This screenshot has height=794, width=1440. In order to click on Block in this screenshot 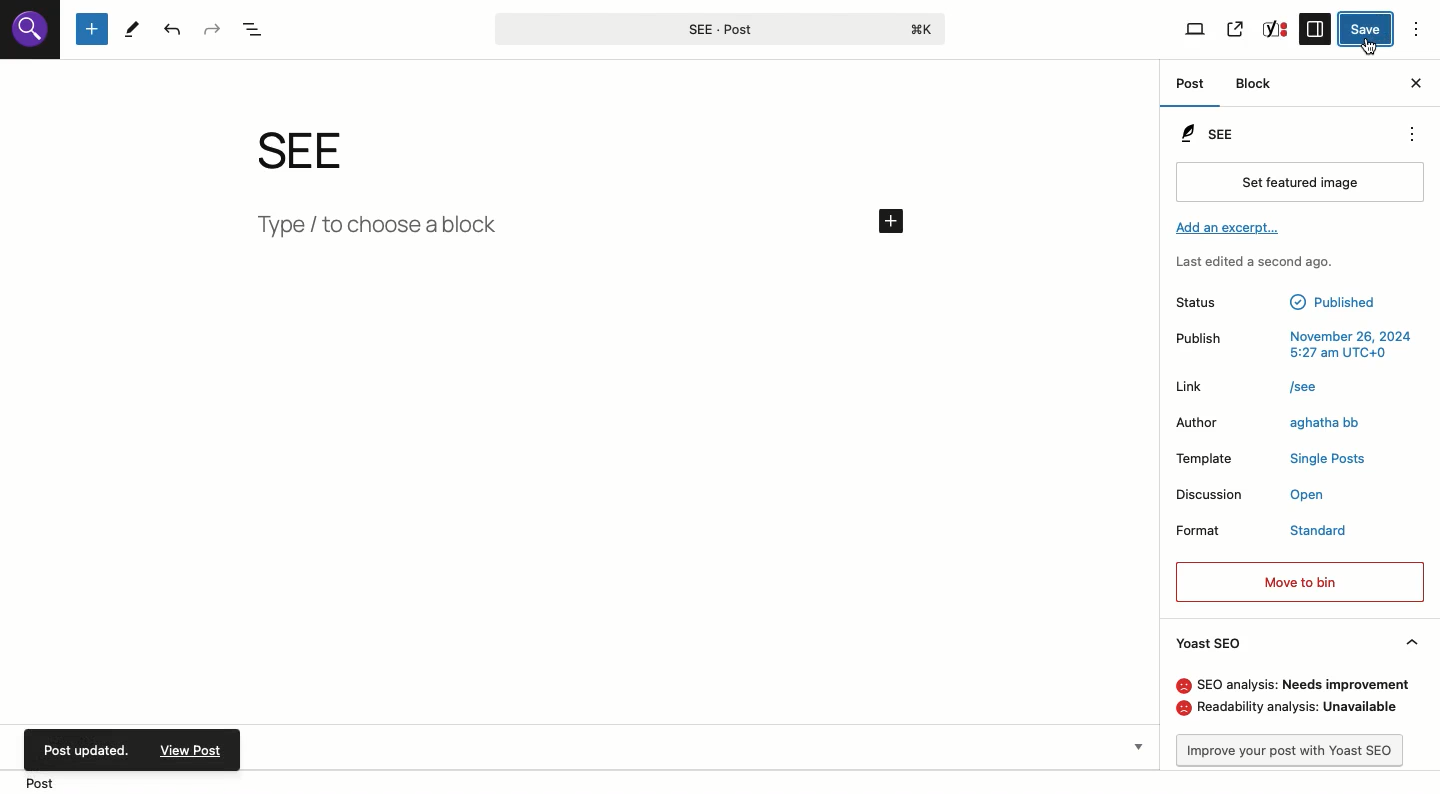, I will do `click(1257, 85)`.